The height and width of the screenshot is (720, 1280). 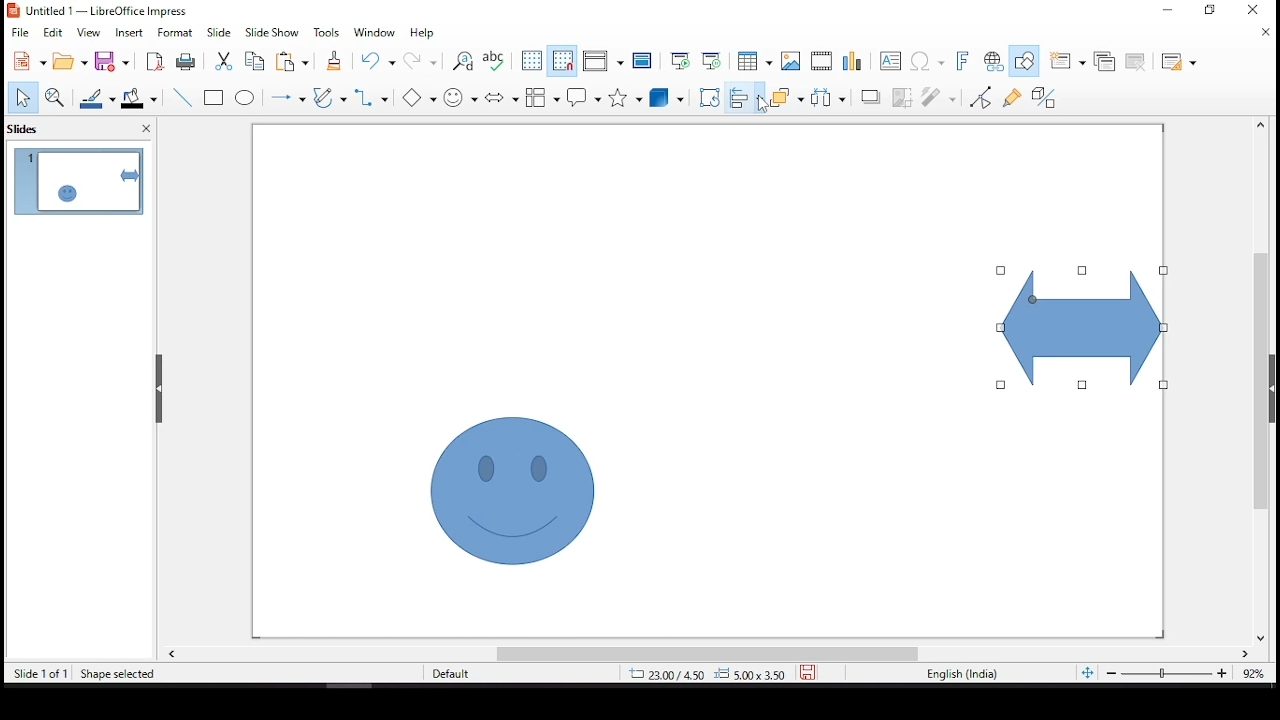 What do you see at coordinates (871, 96) in the screenshot?
I see `shadow` at bounding box center [871, 96].